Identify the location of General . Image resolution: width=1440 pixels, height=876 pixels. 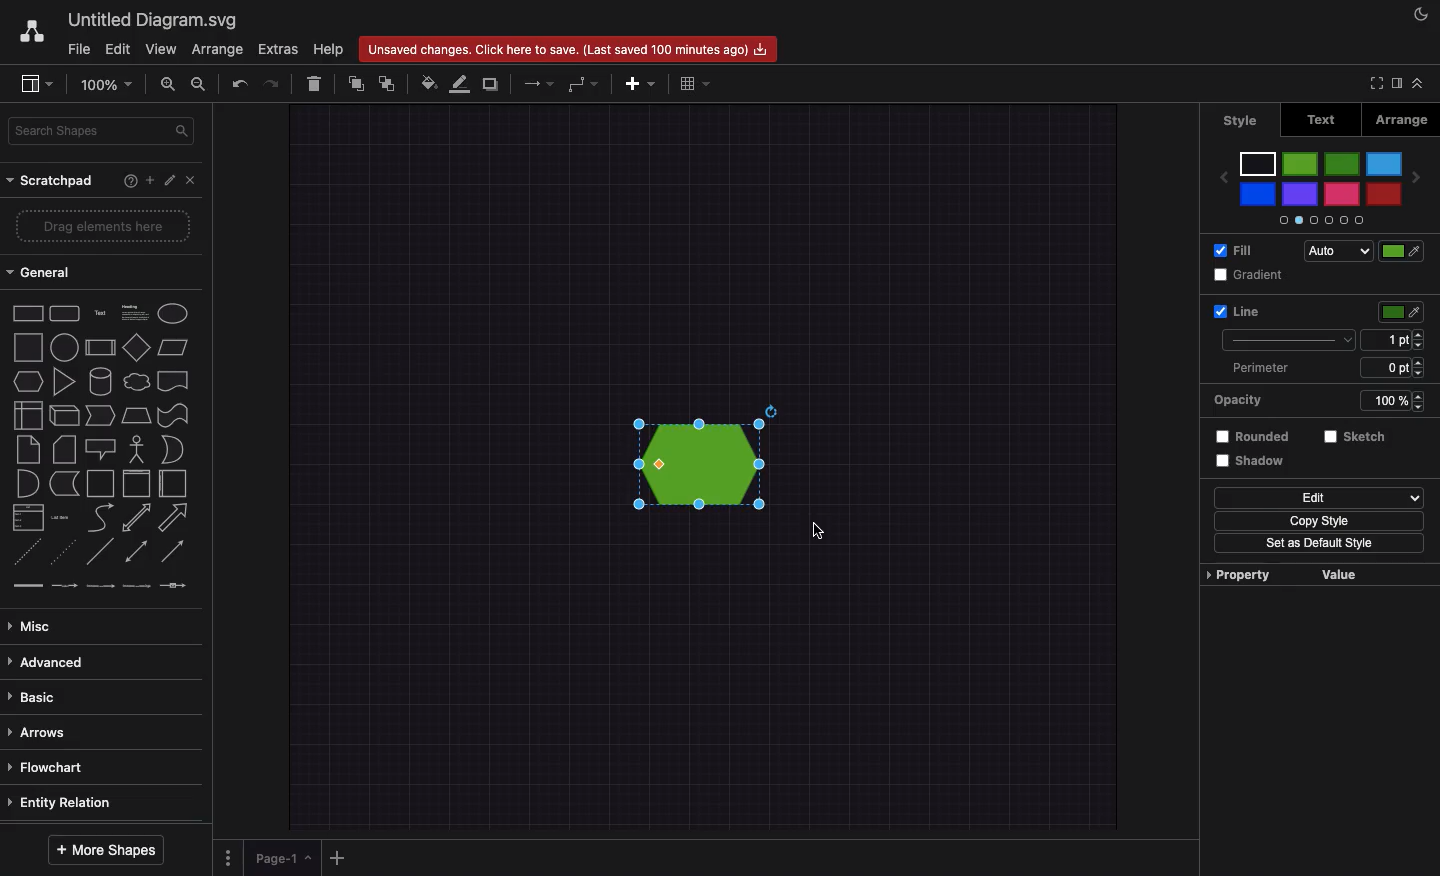
(42, 270).